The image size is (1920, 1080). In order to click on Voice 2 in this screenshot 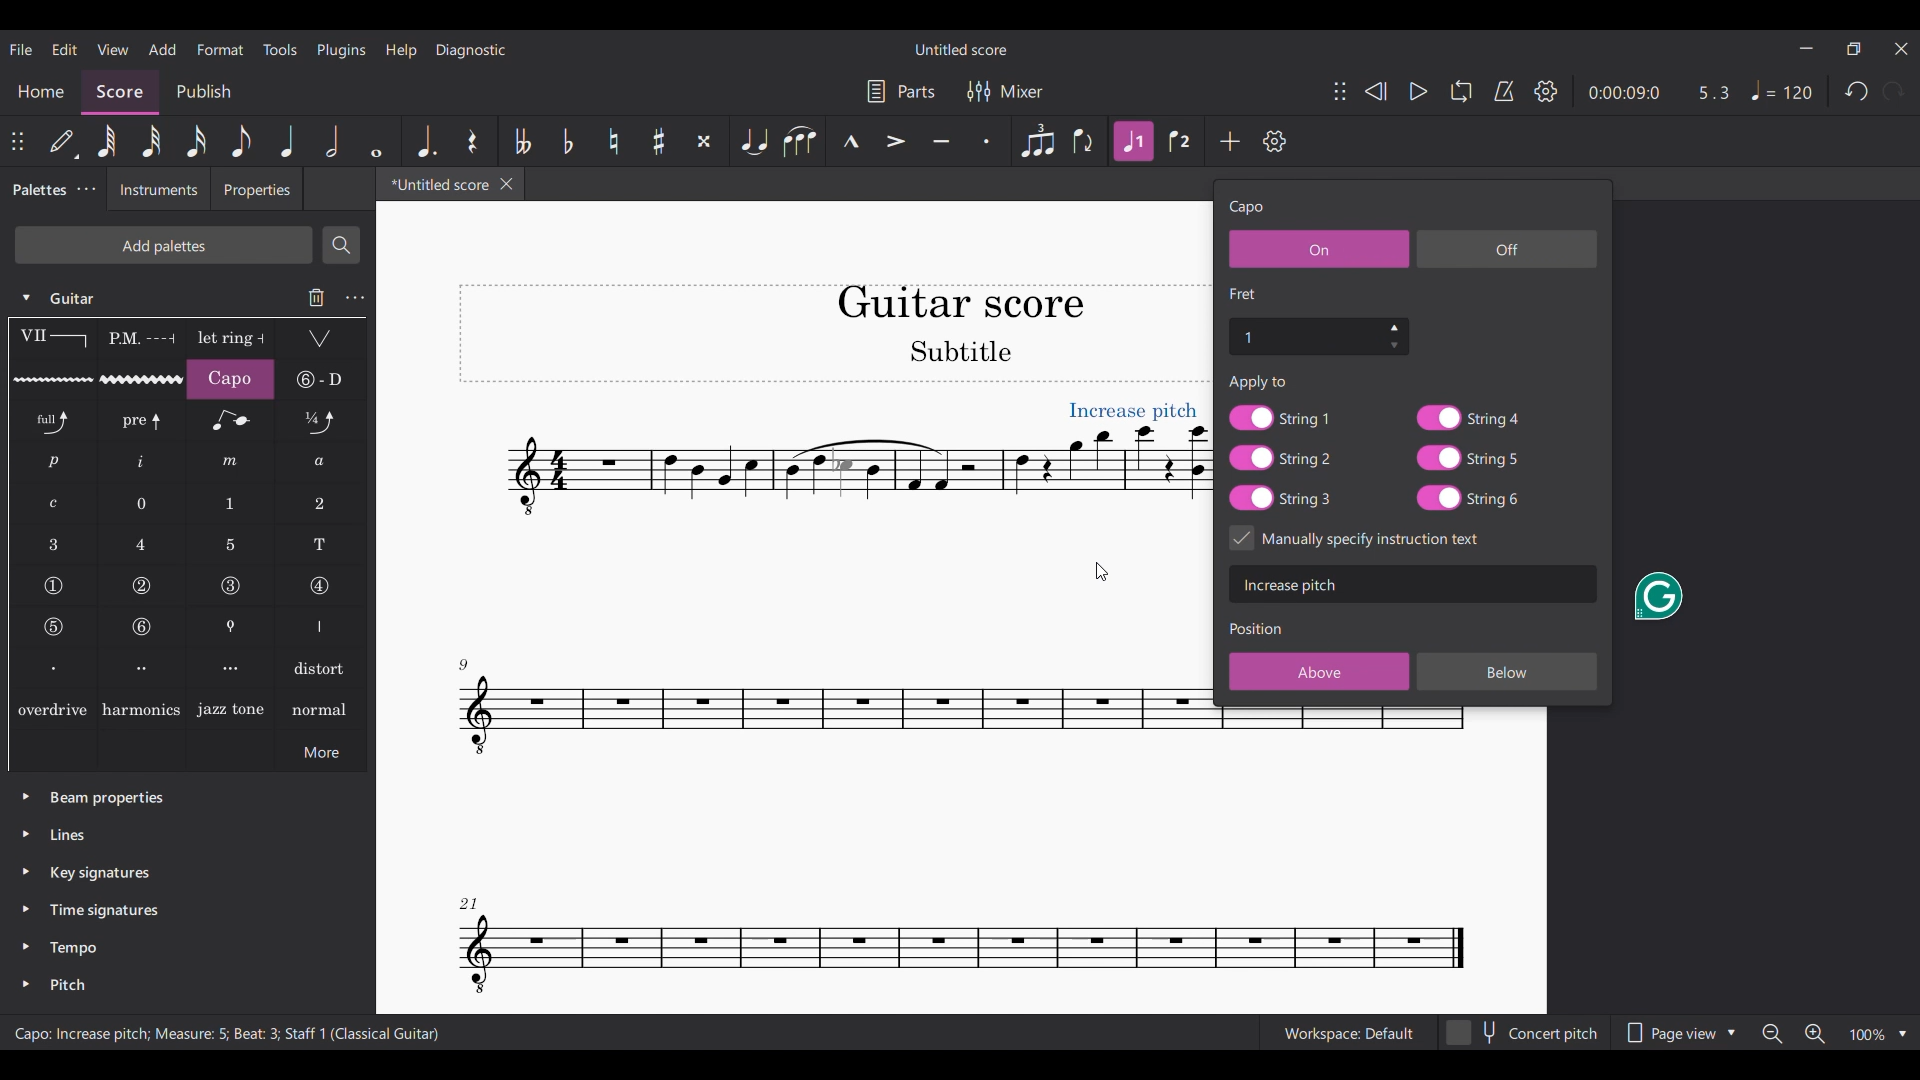, I will do `click(1182, 141)`.